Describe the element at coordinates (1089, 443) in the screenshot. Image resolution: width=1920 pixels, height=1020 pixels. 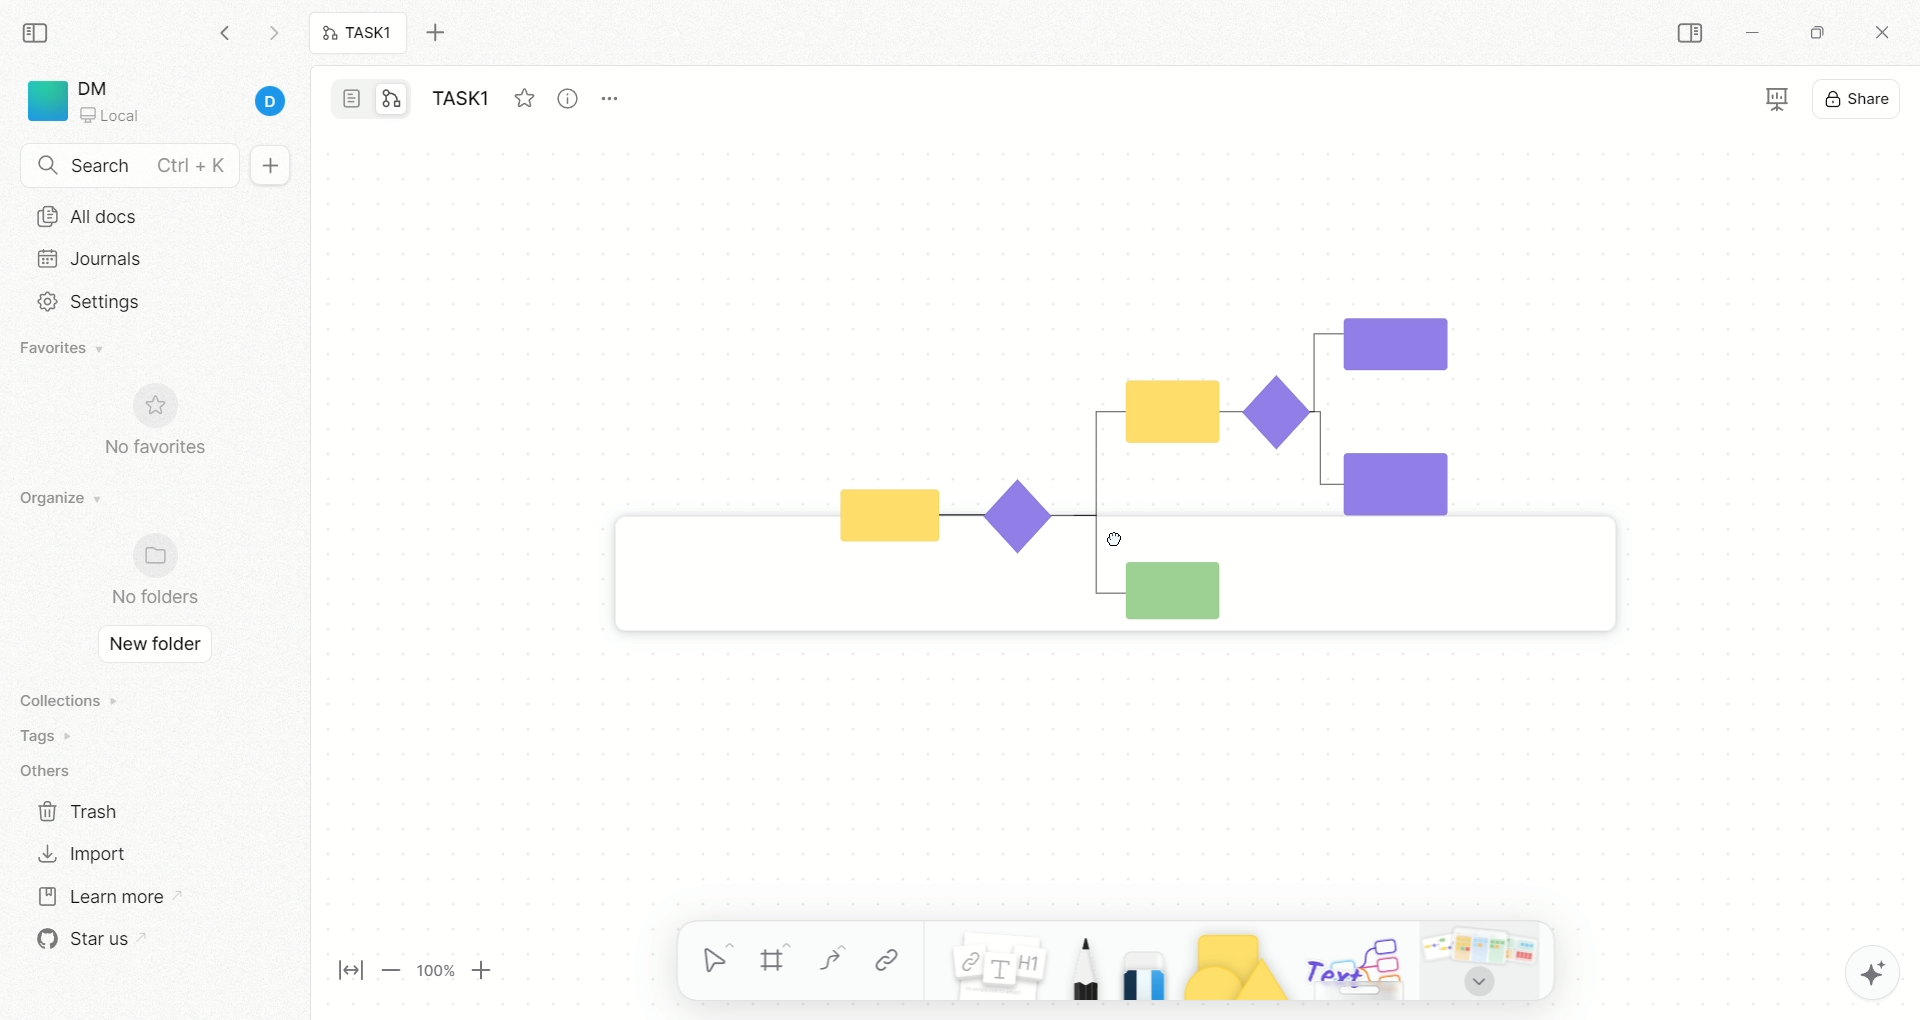
I see `flowchart` at that location.